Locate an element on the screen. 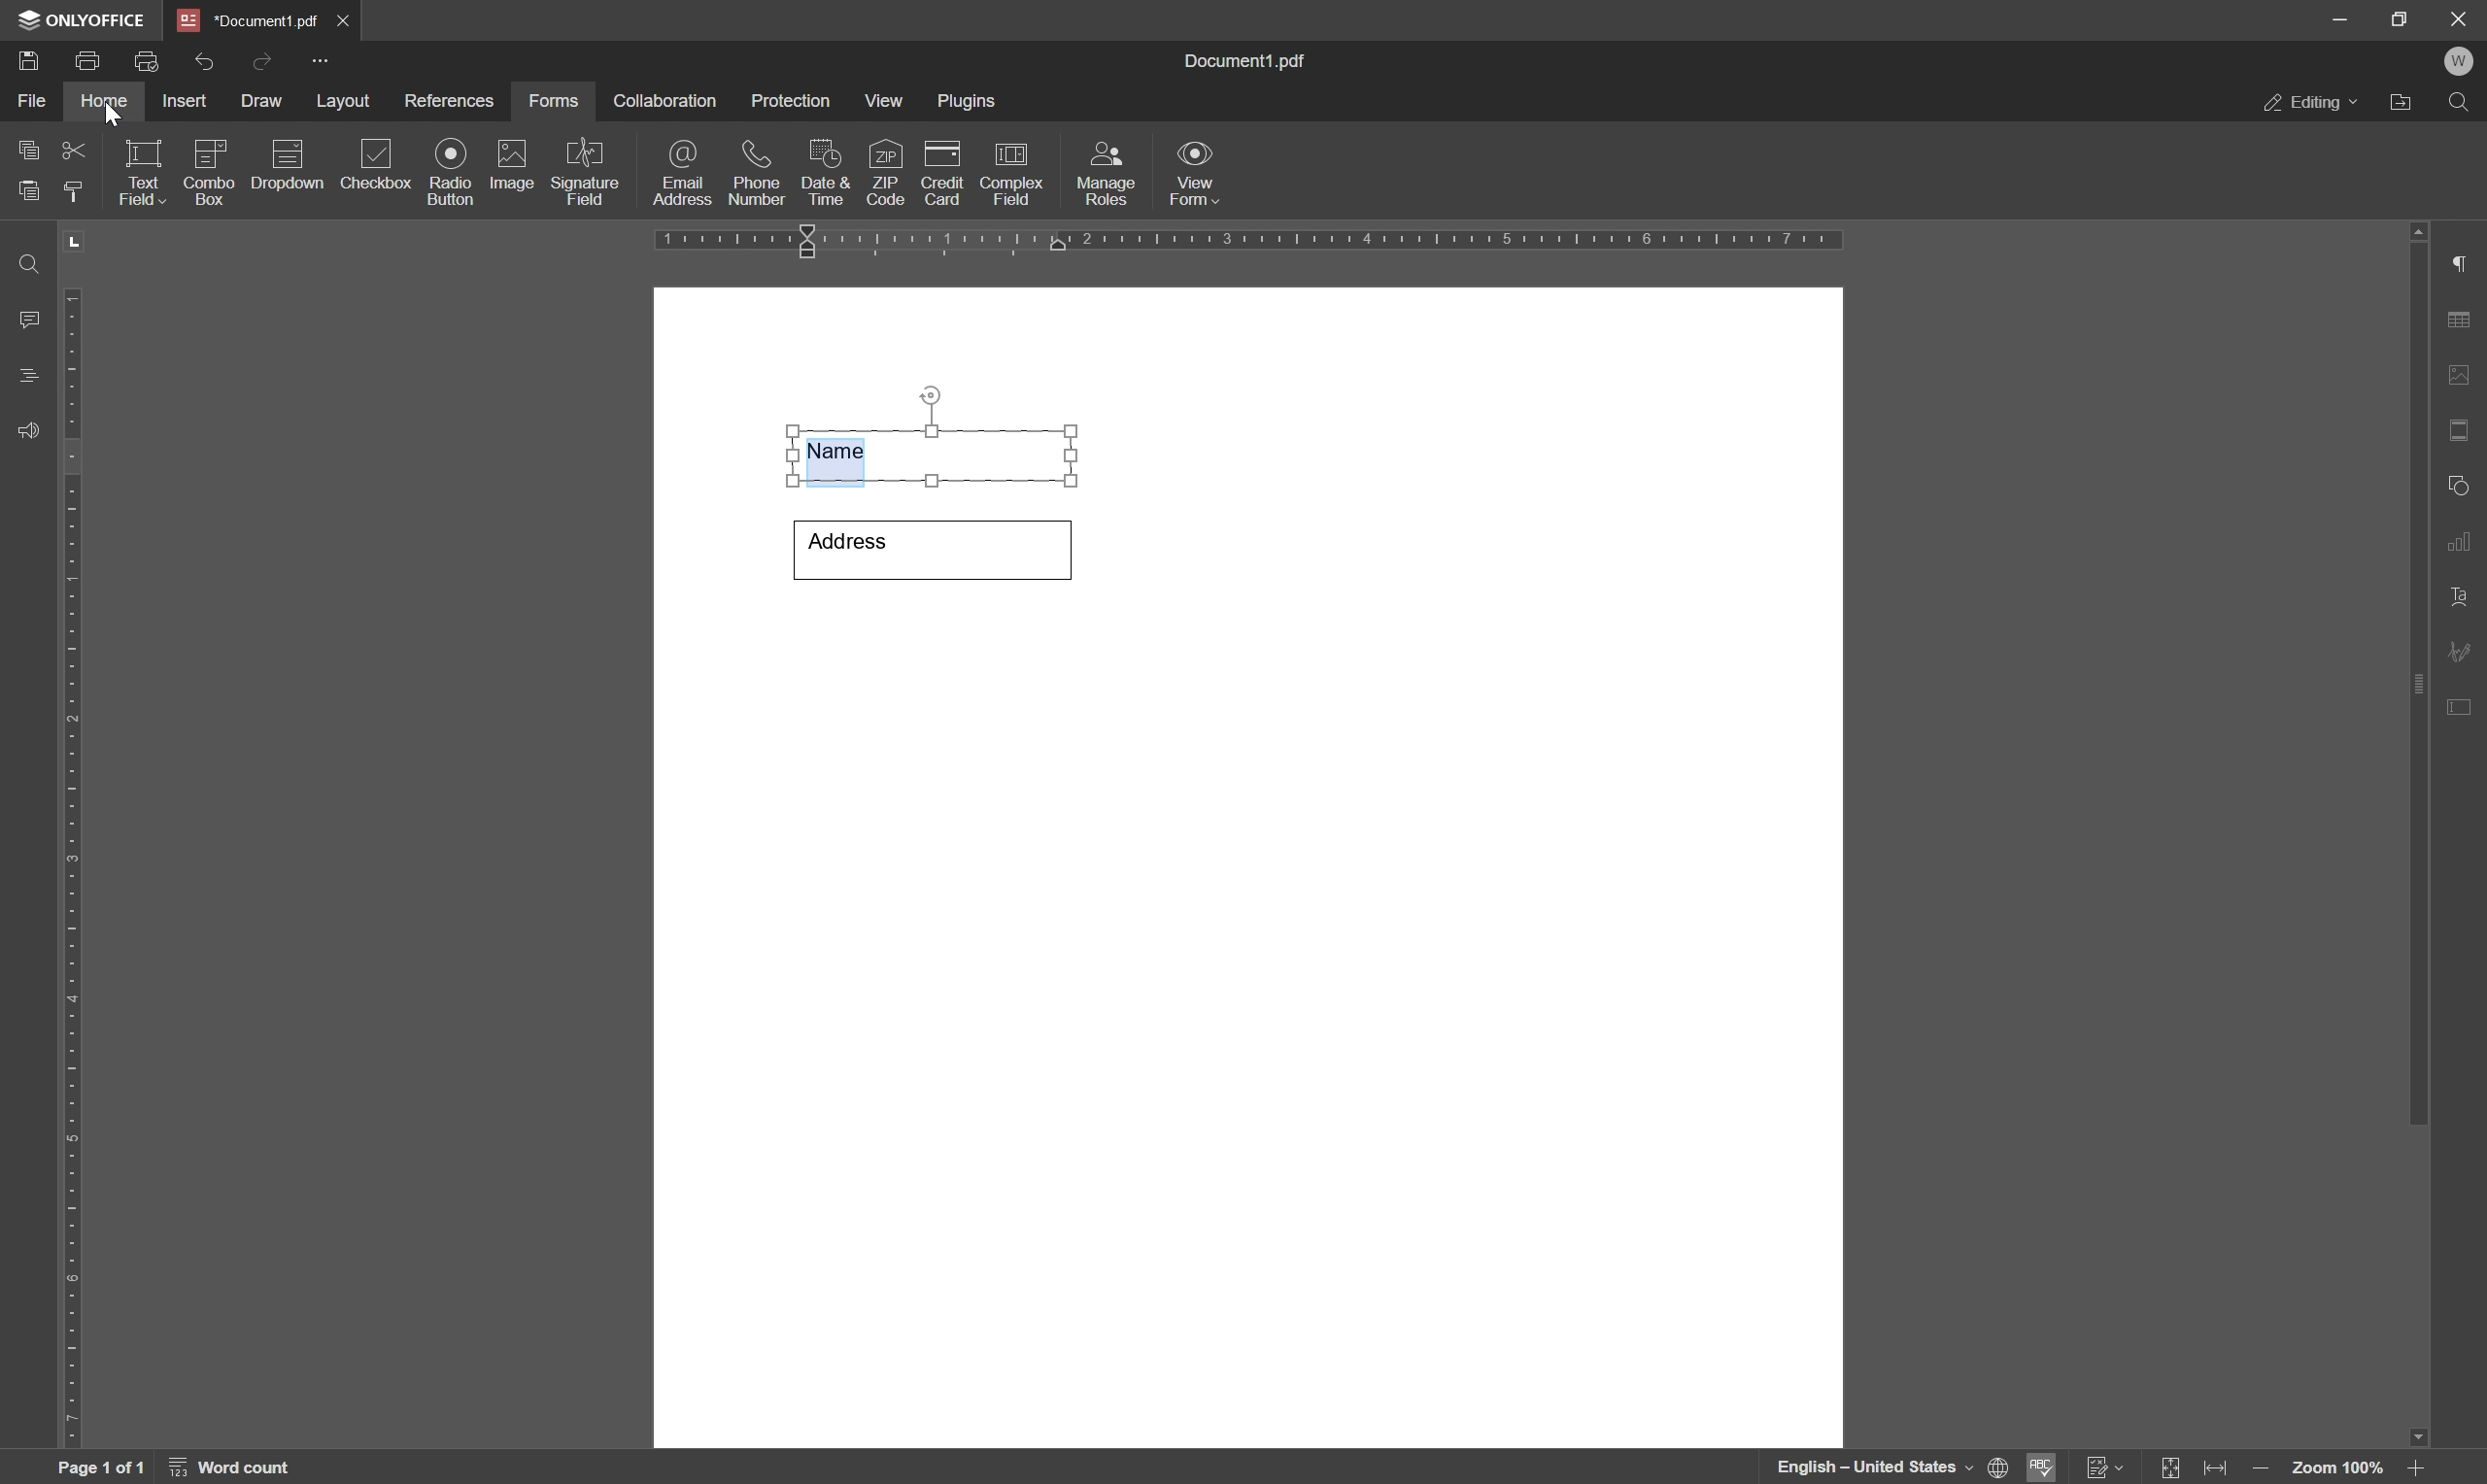 Image resolution: width=2487 pixels, height=1484 pixels. scroll bar is located at coordinates (2420, 672).